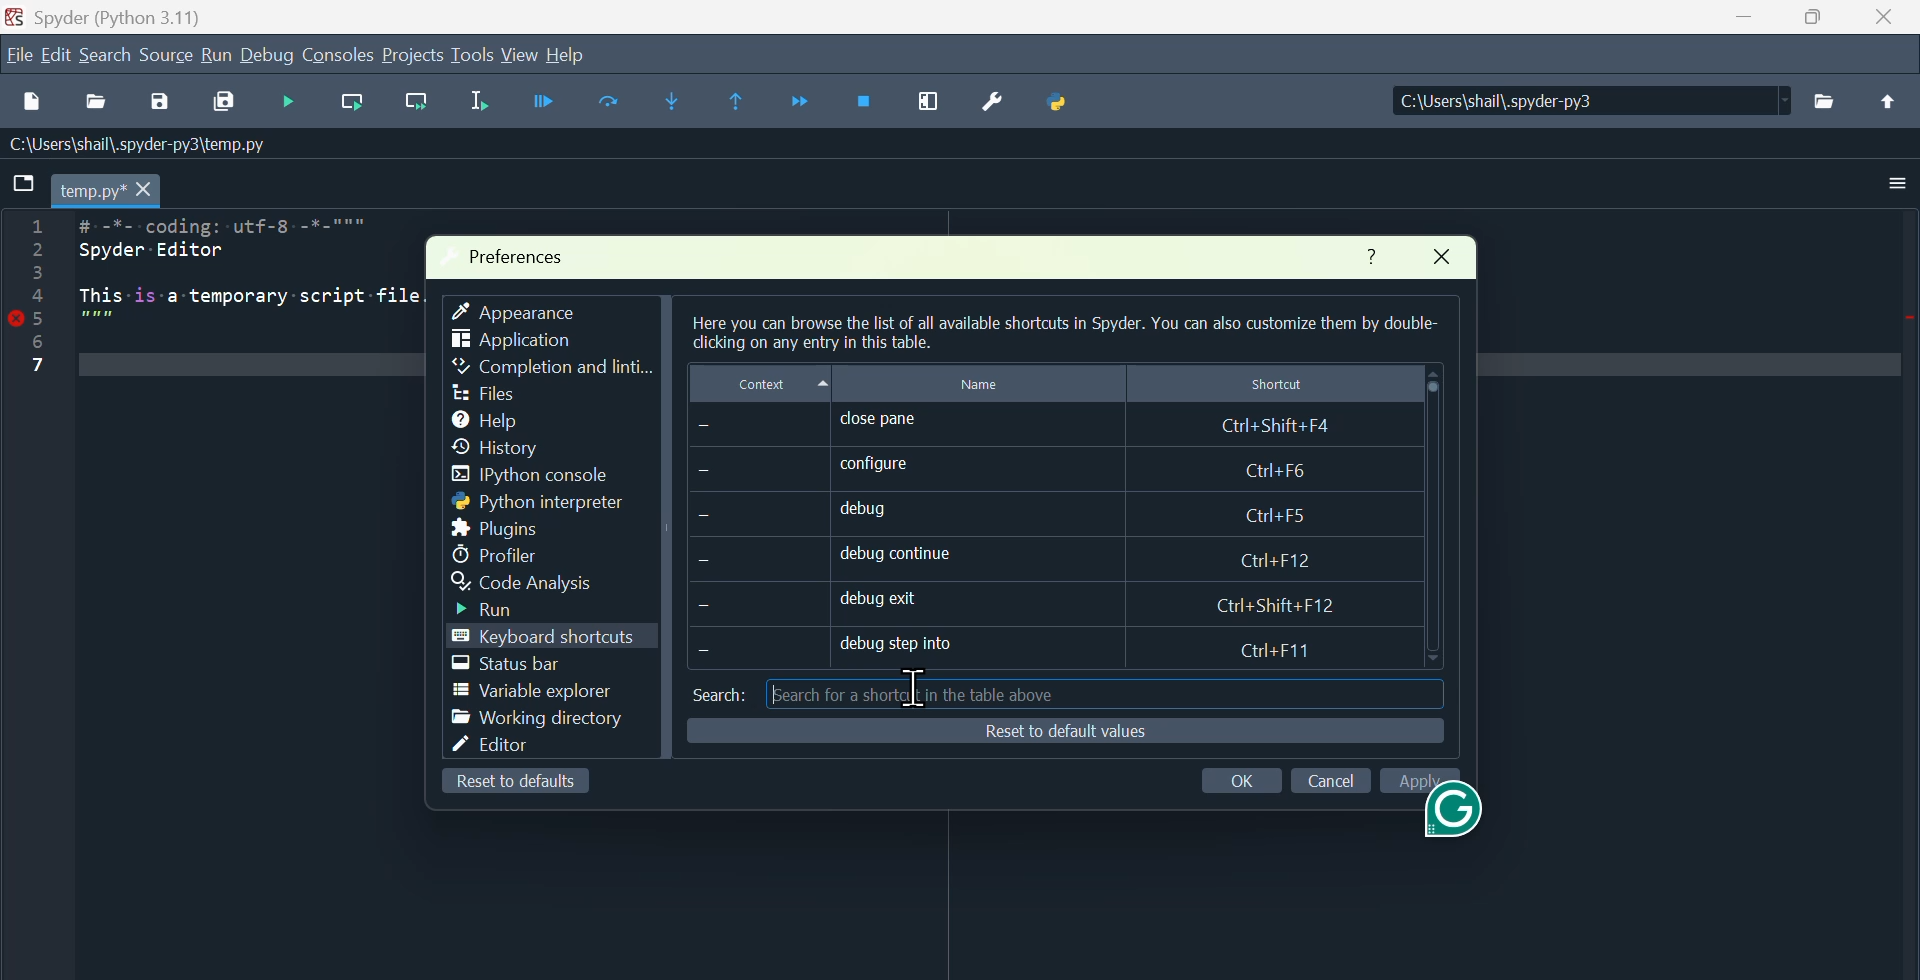  I want to click on Debug, so click(270, 59).